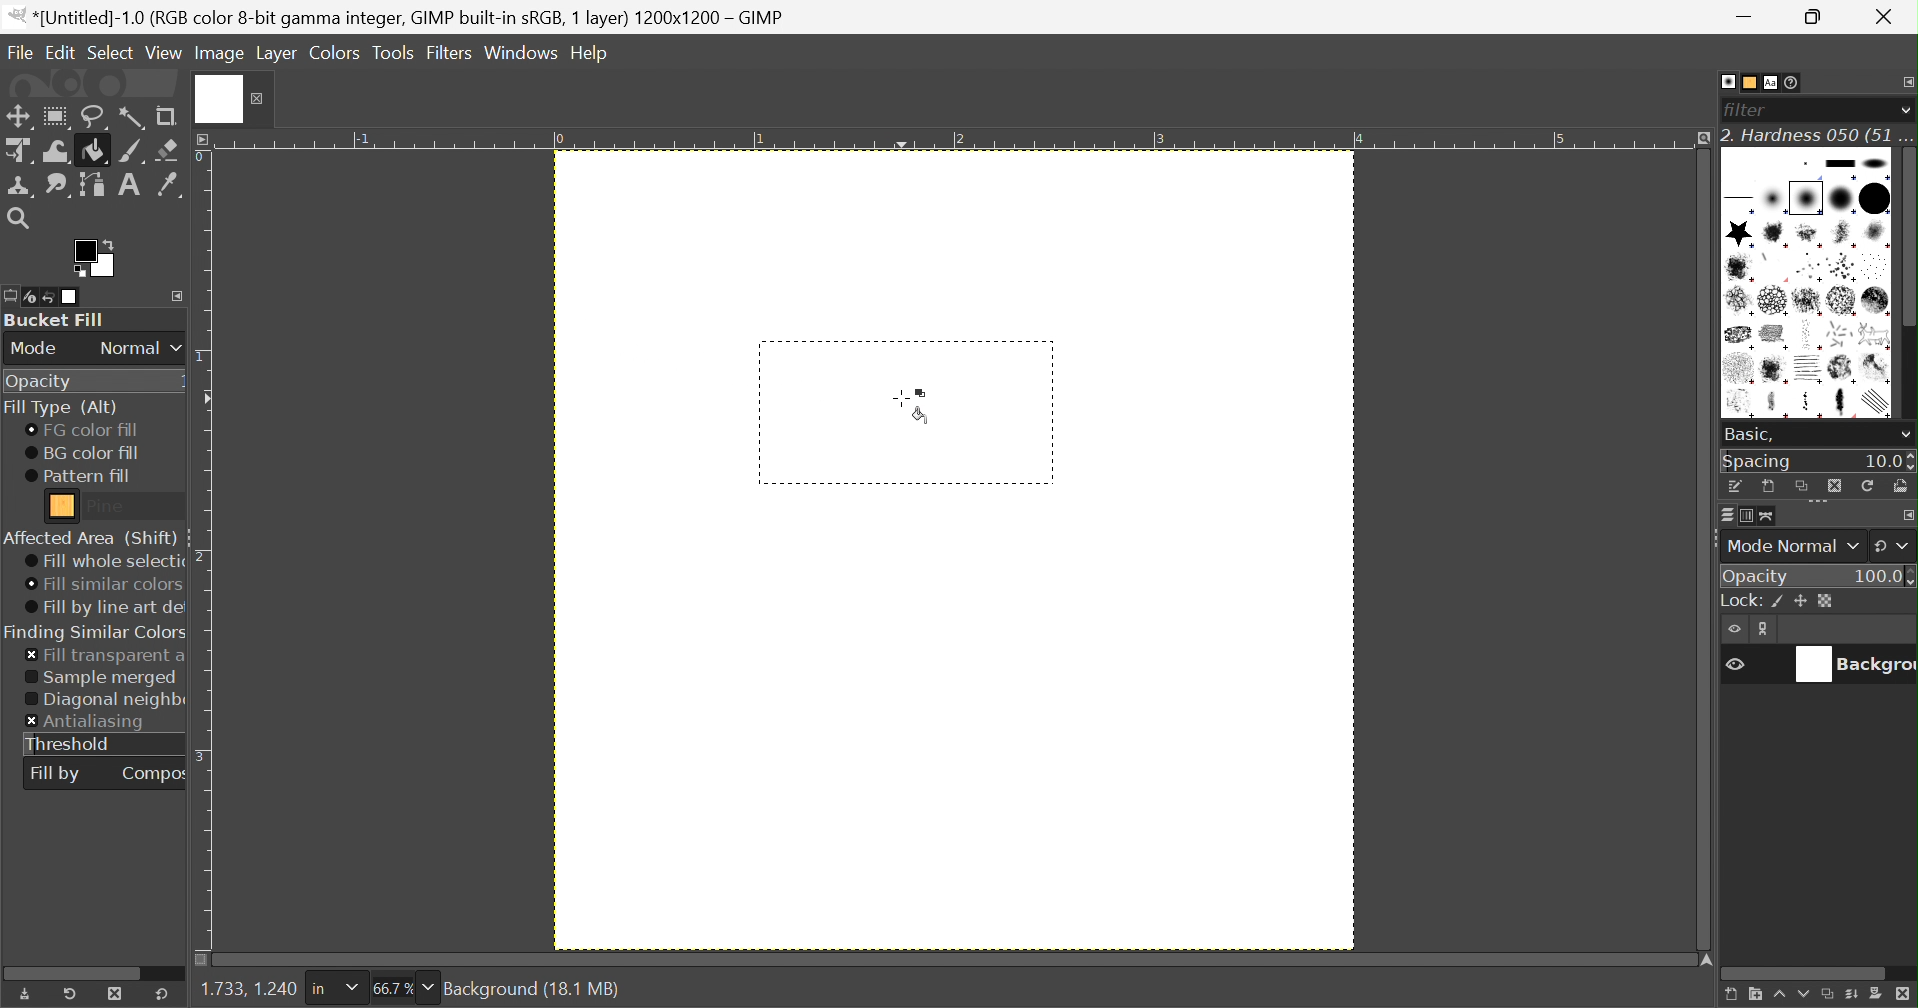 This screenshot has width=1918, height=1008. Describe the element at coordinates (1803, 997) in the screenshot. I see `Lower this layer one step` at that location.